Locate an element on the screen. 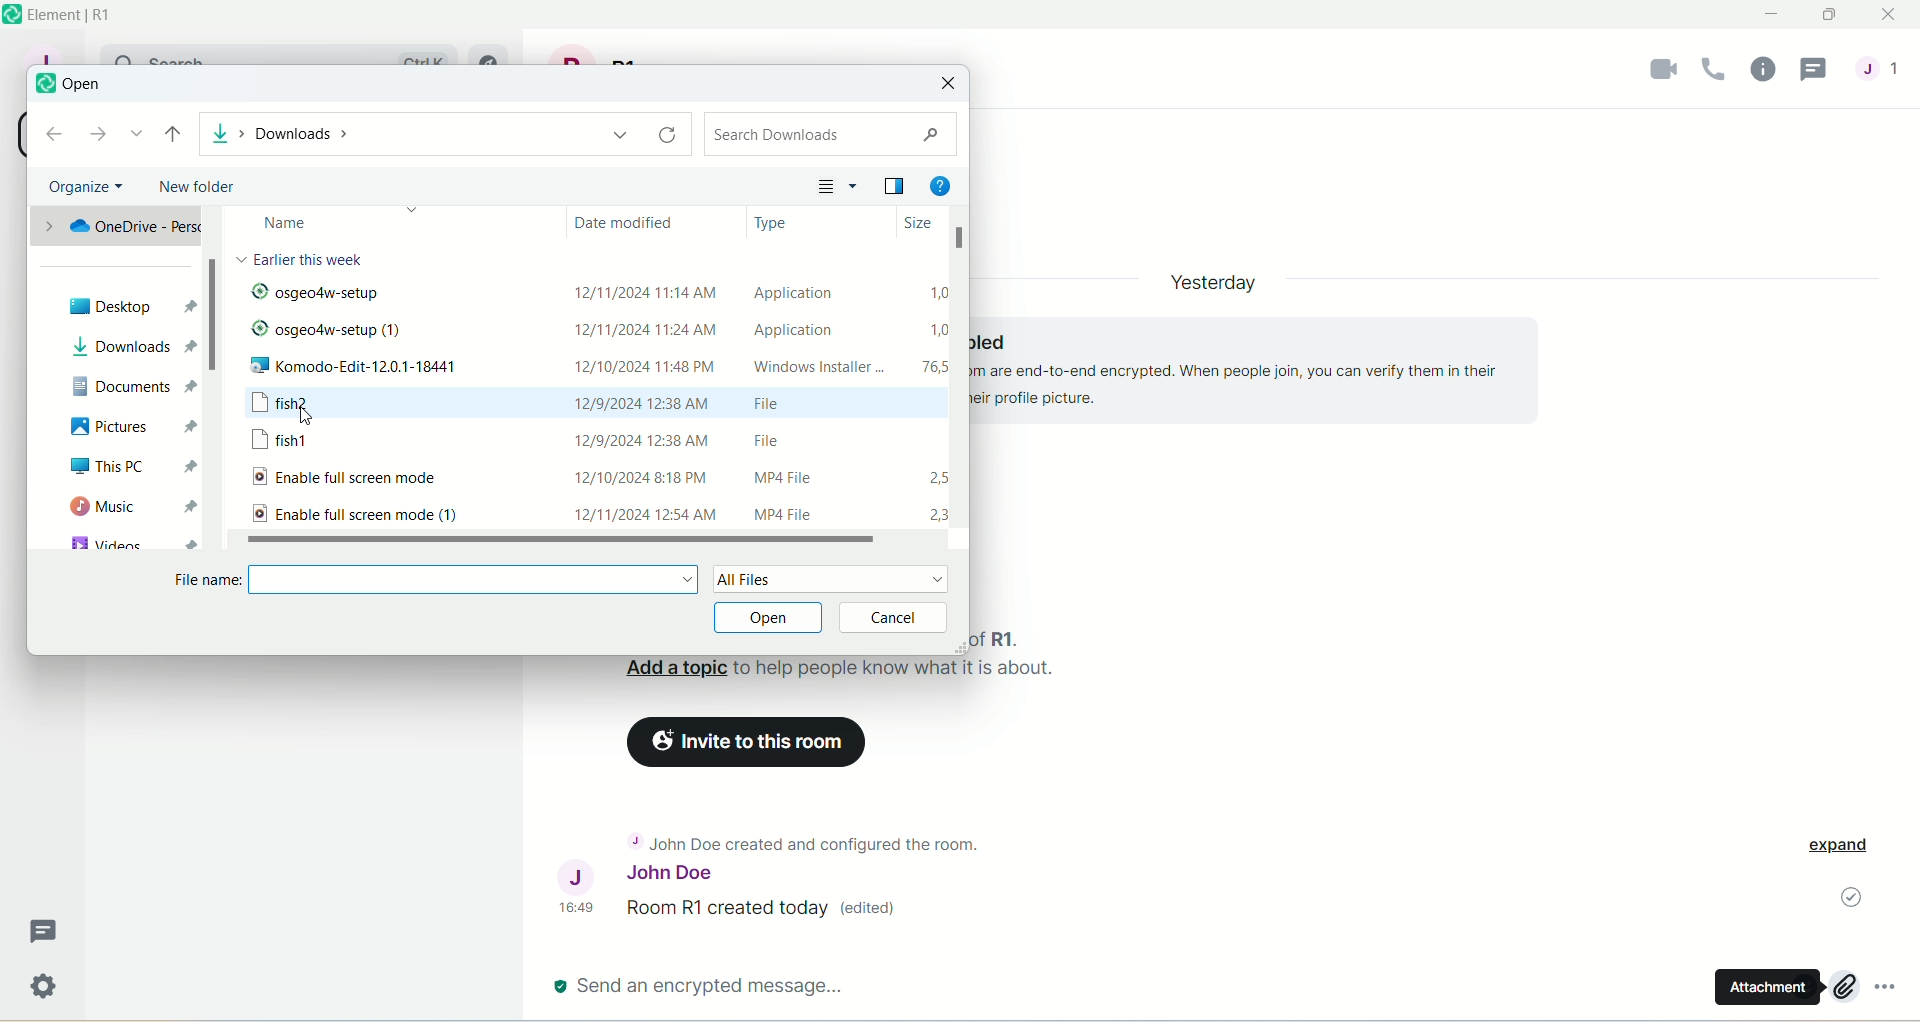 This screenshot has height=1022, width=1920. John Doe is located at coordinates (638, 877).